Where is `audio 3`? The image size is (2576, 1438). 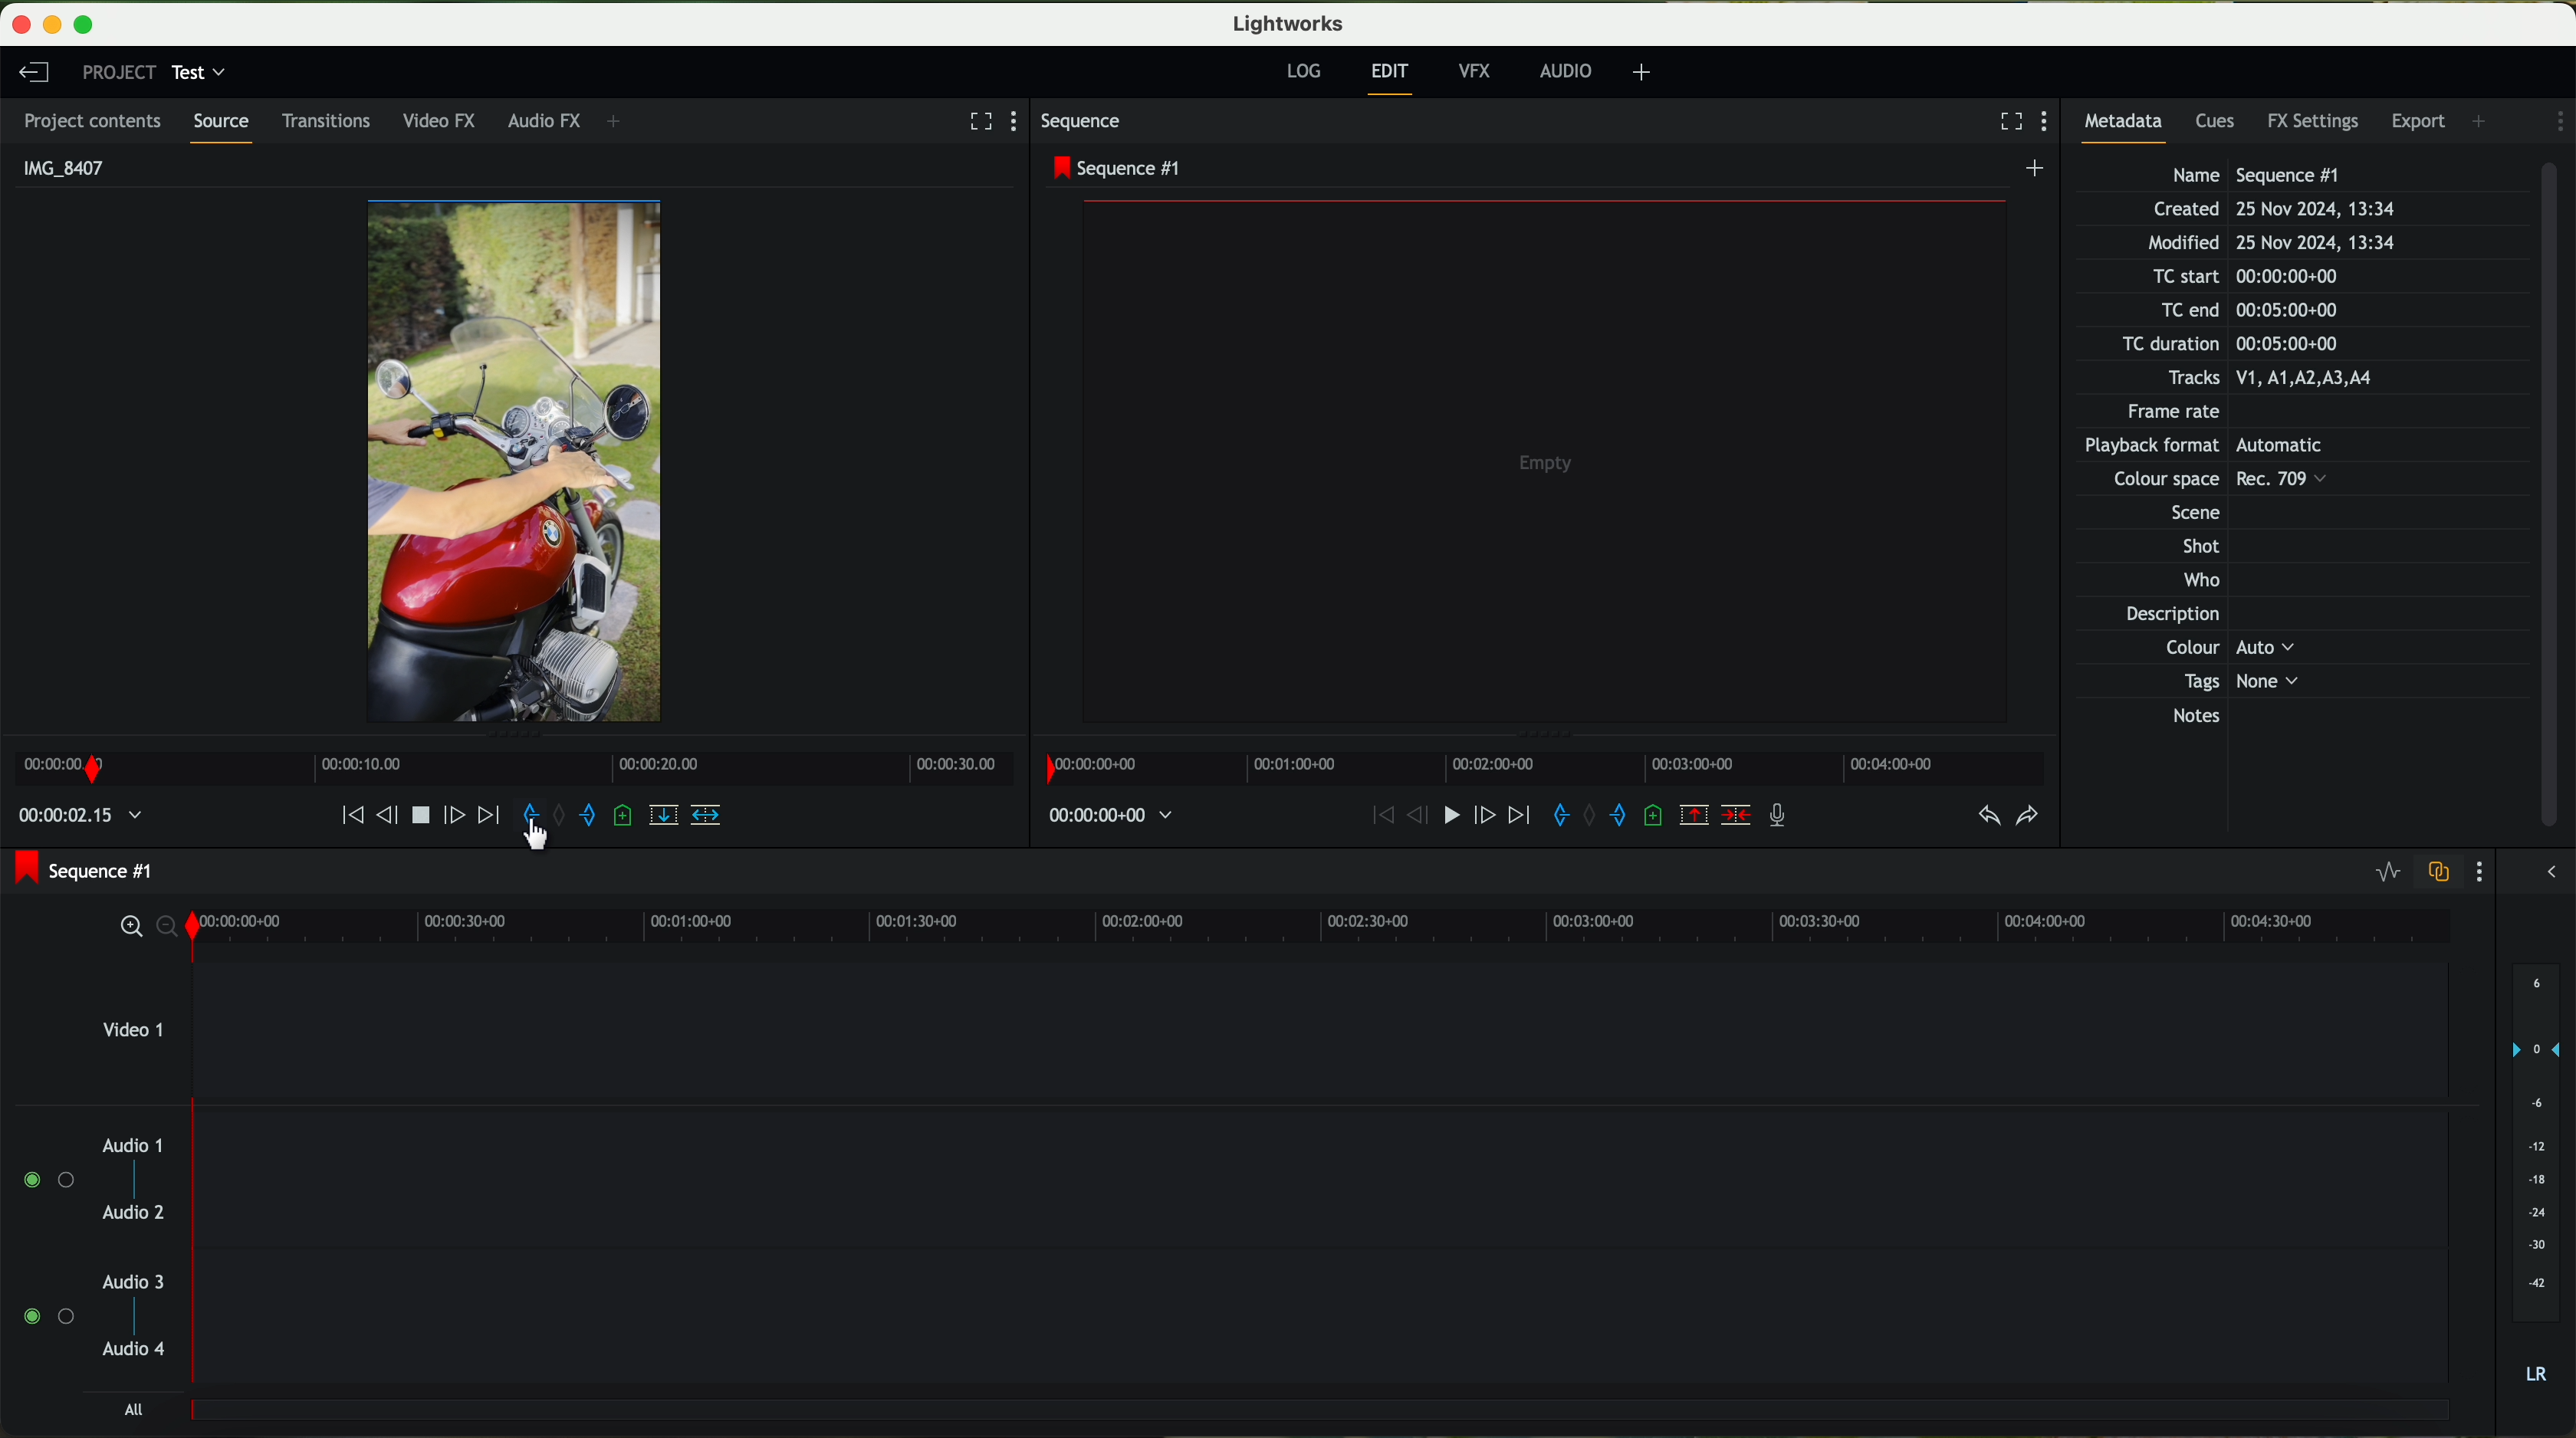 audio 3 is located at coordinates (135, 1281).